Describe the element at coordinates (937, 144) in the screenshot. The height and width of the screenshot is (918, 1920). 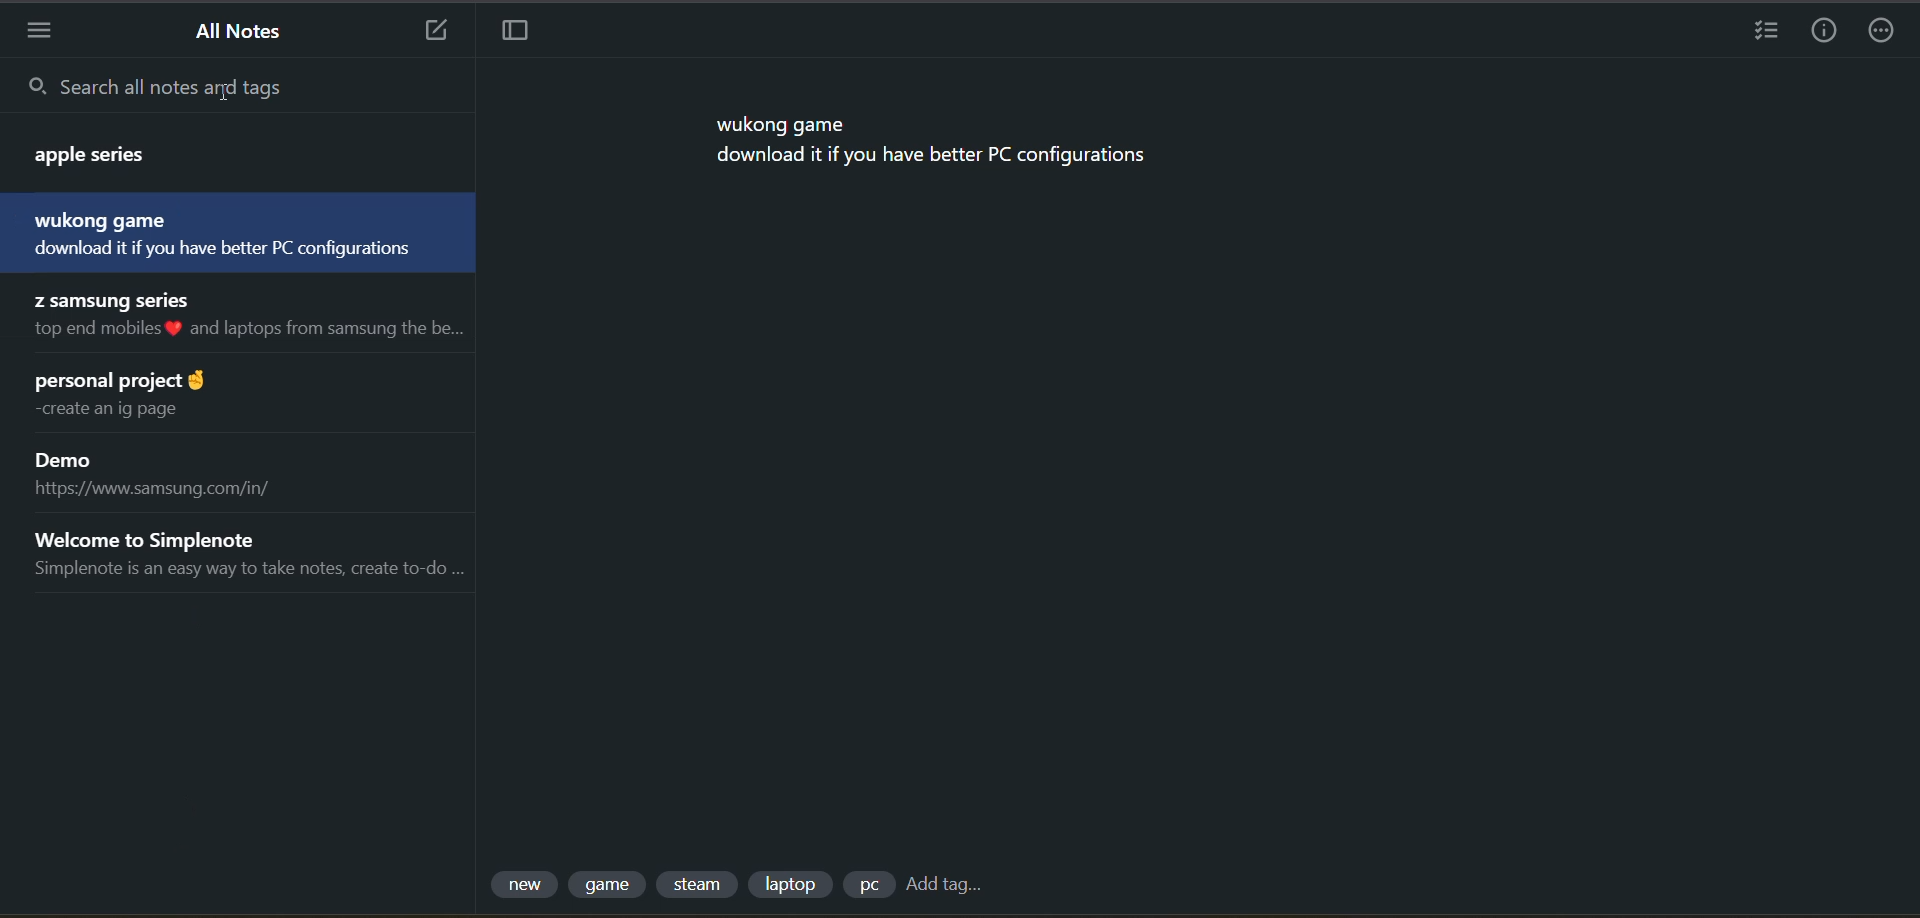
I see `data from current note` at that location.